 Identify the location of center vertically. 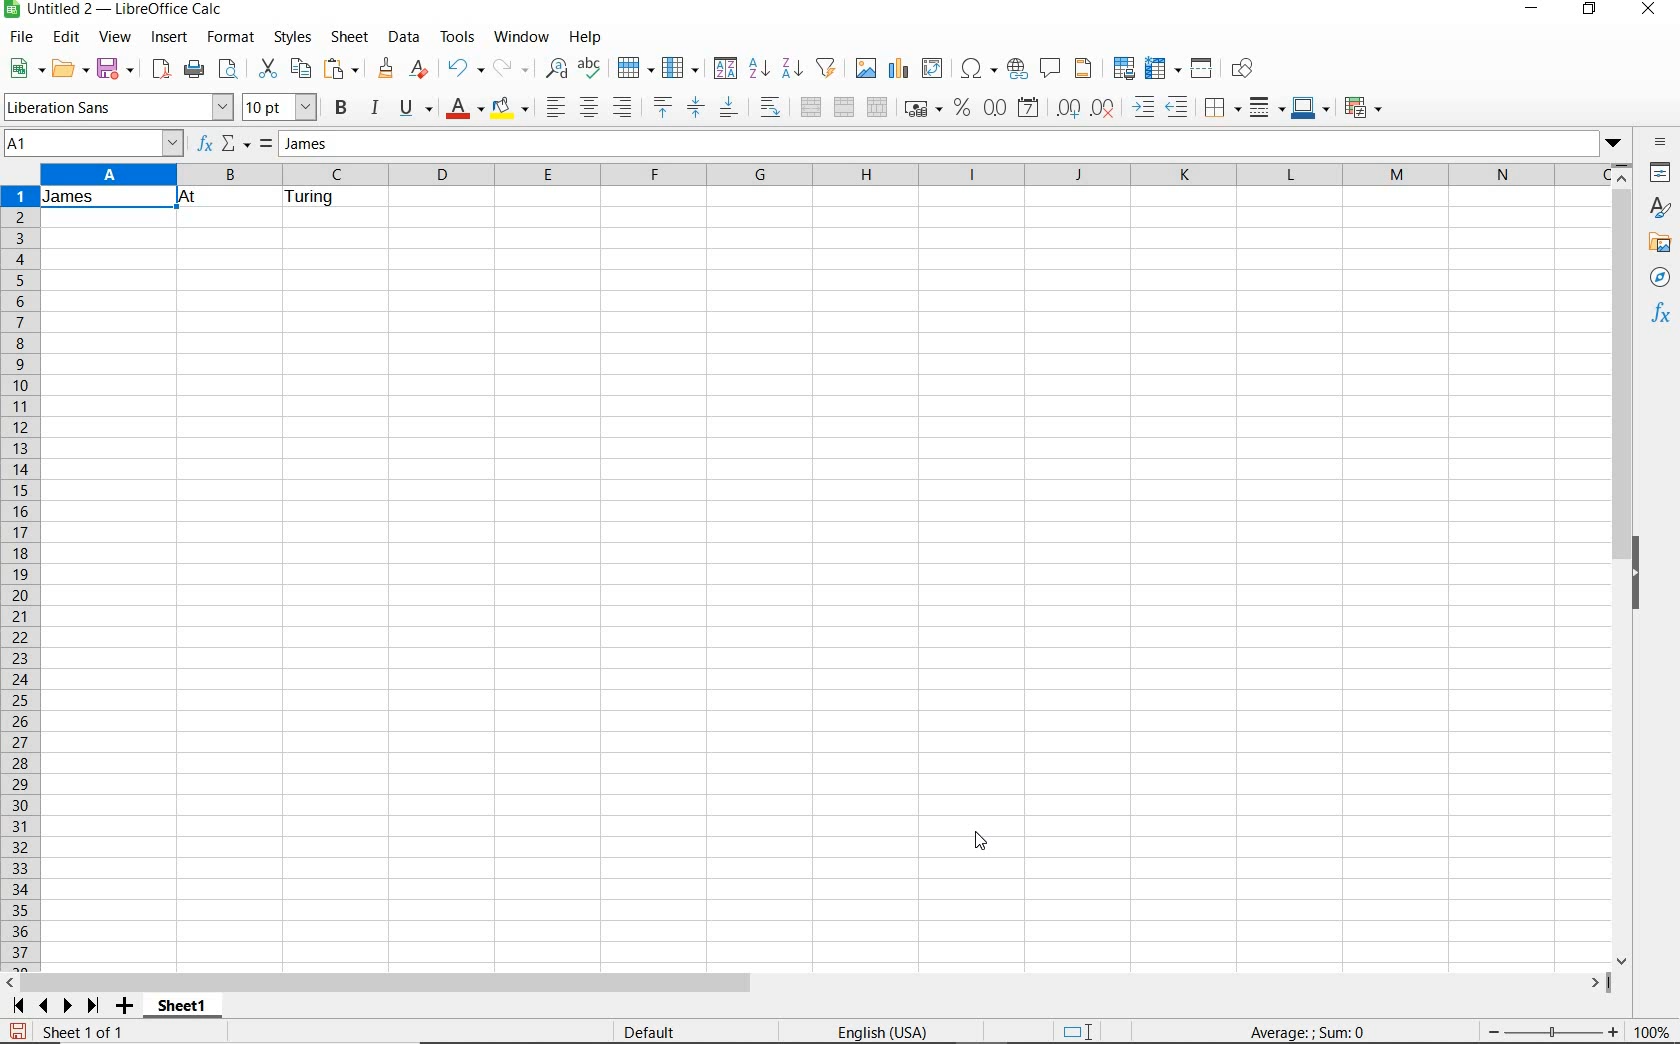
(697, 107).